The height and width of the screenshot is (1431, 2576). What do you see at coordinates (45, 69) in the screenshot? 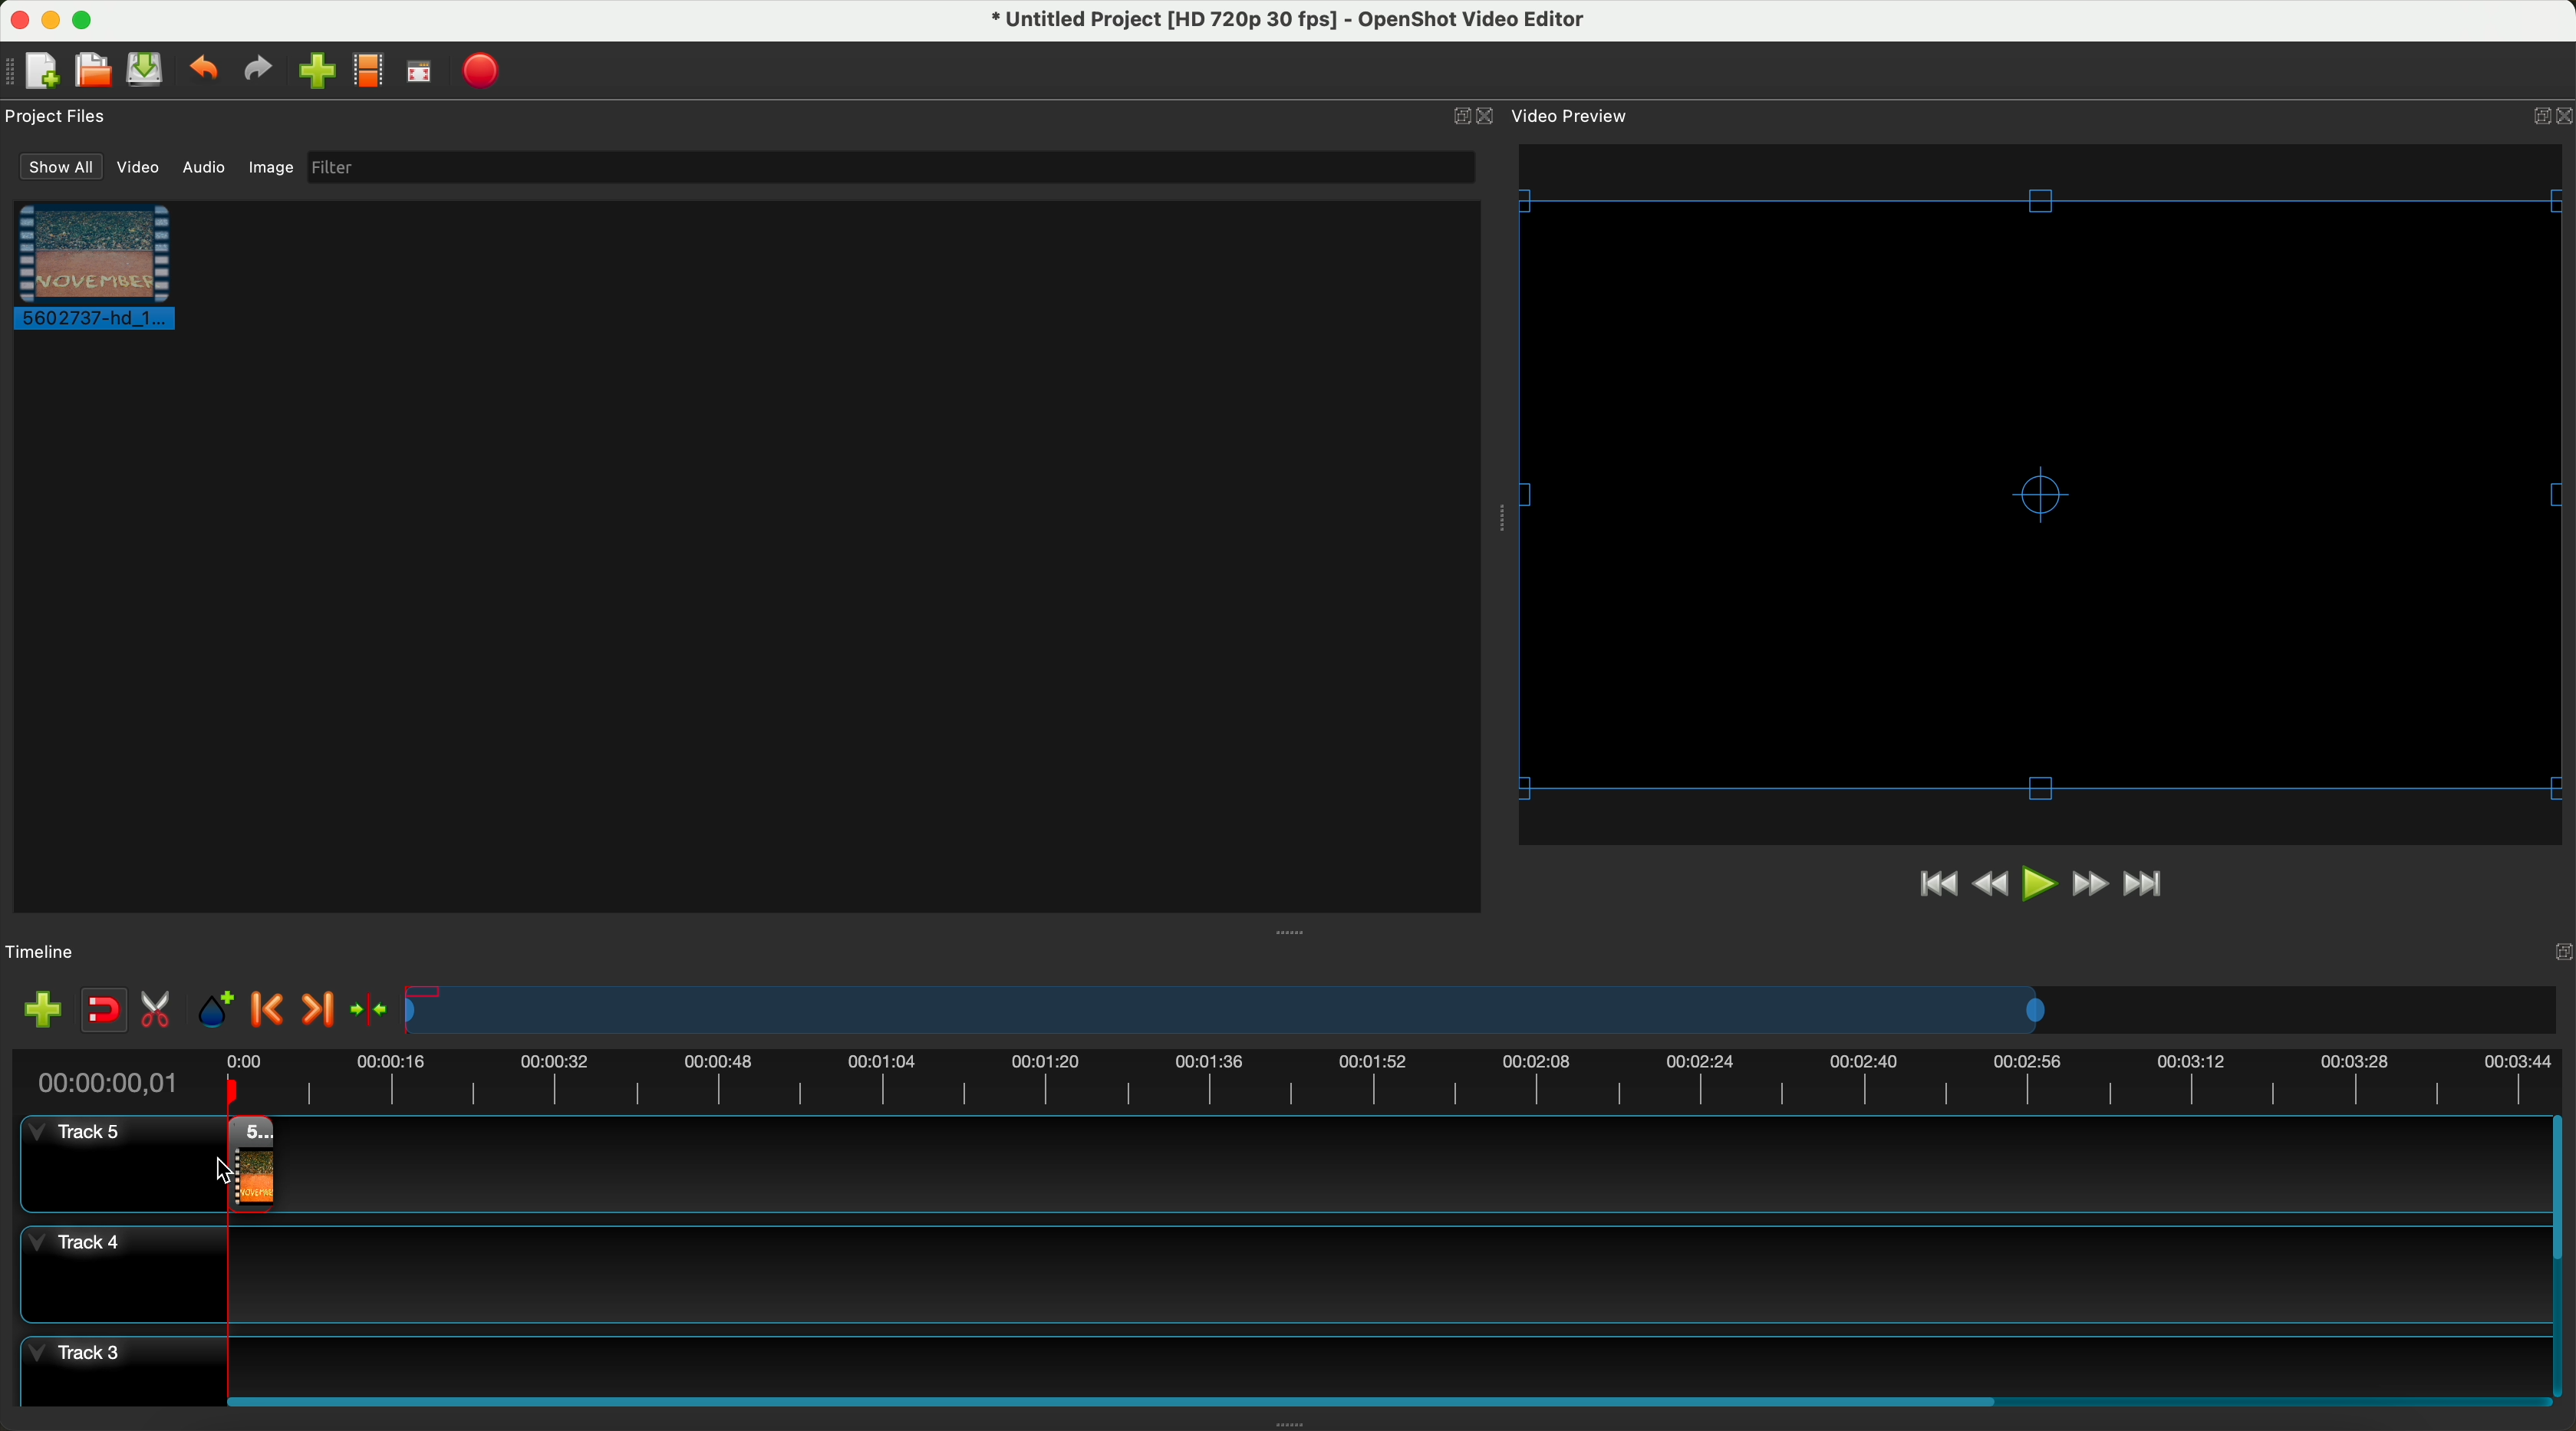
I see `new project` at bounding box center [45, 69].